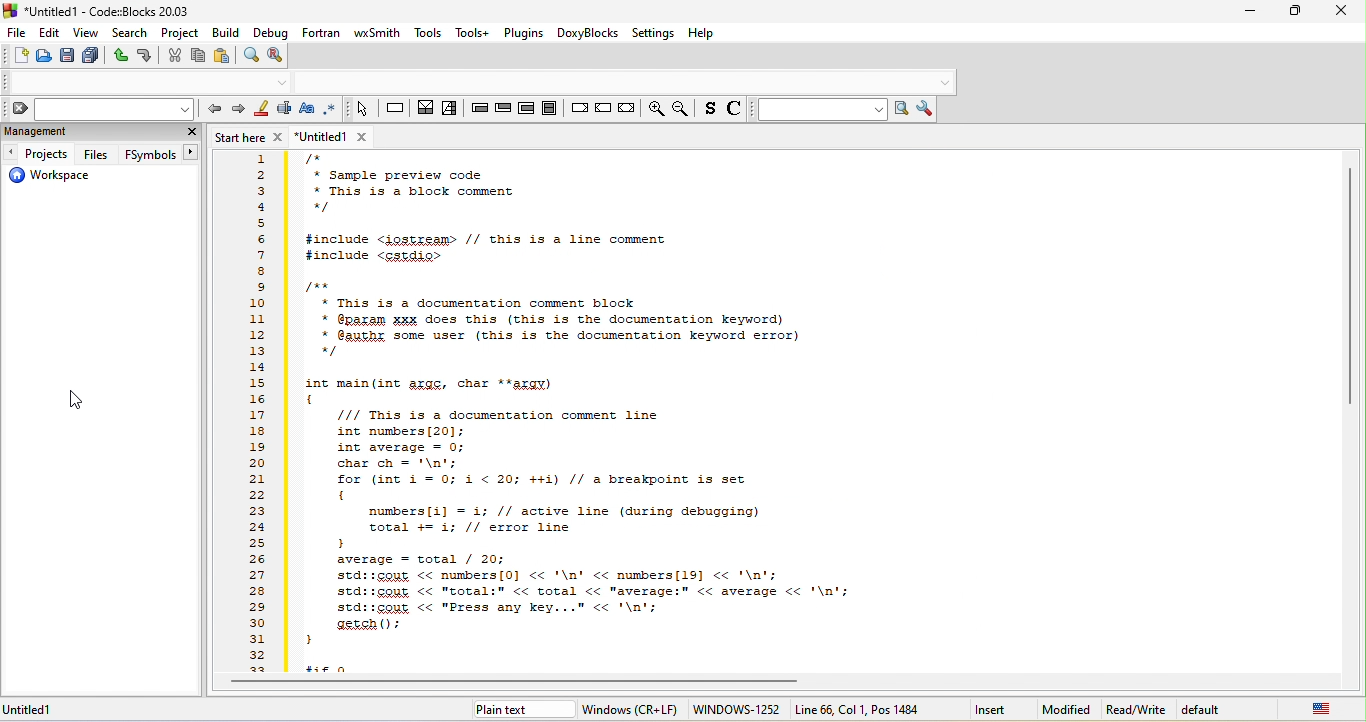  What do you see at coordinates (702, 33) in the screenshot?
I see `help` at bounding box center [702, 33].